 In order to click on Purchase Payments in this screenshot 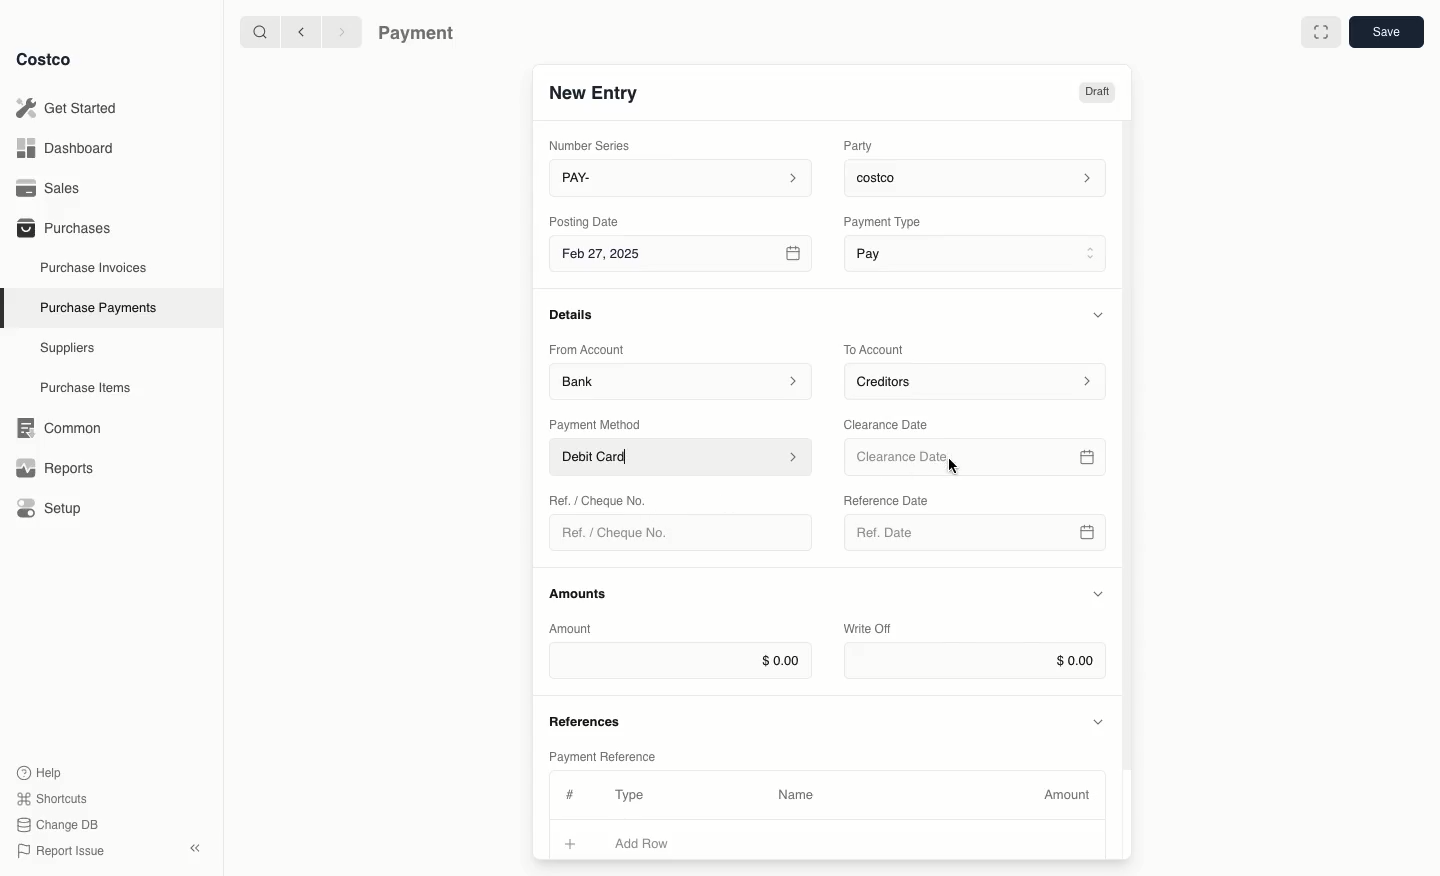, I will do `click(97, 306)`.